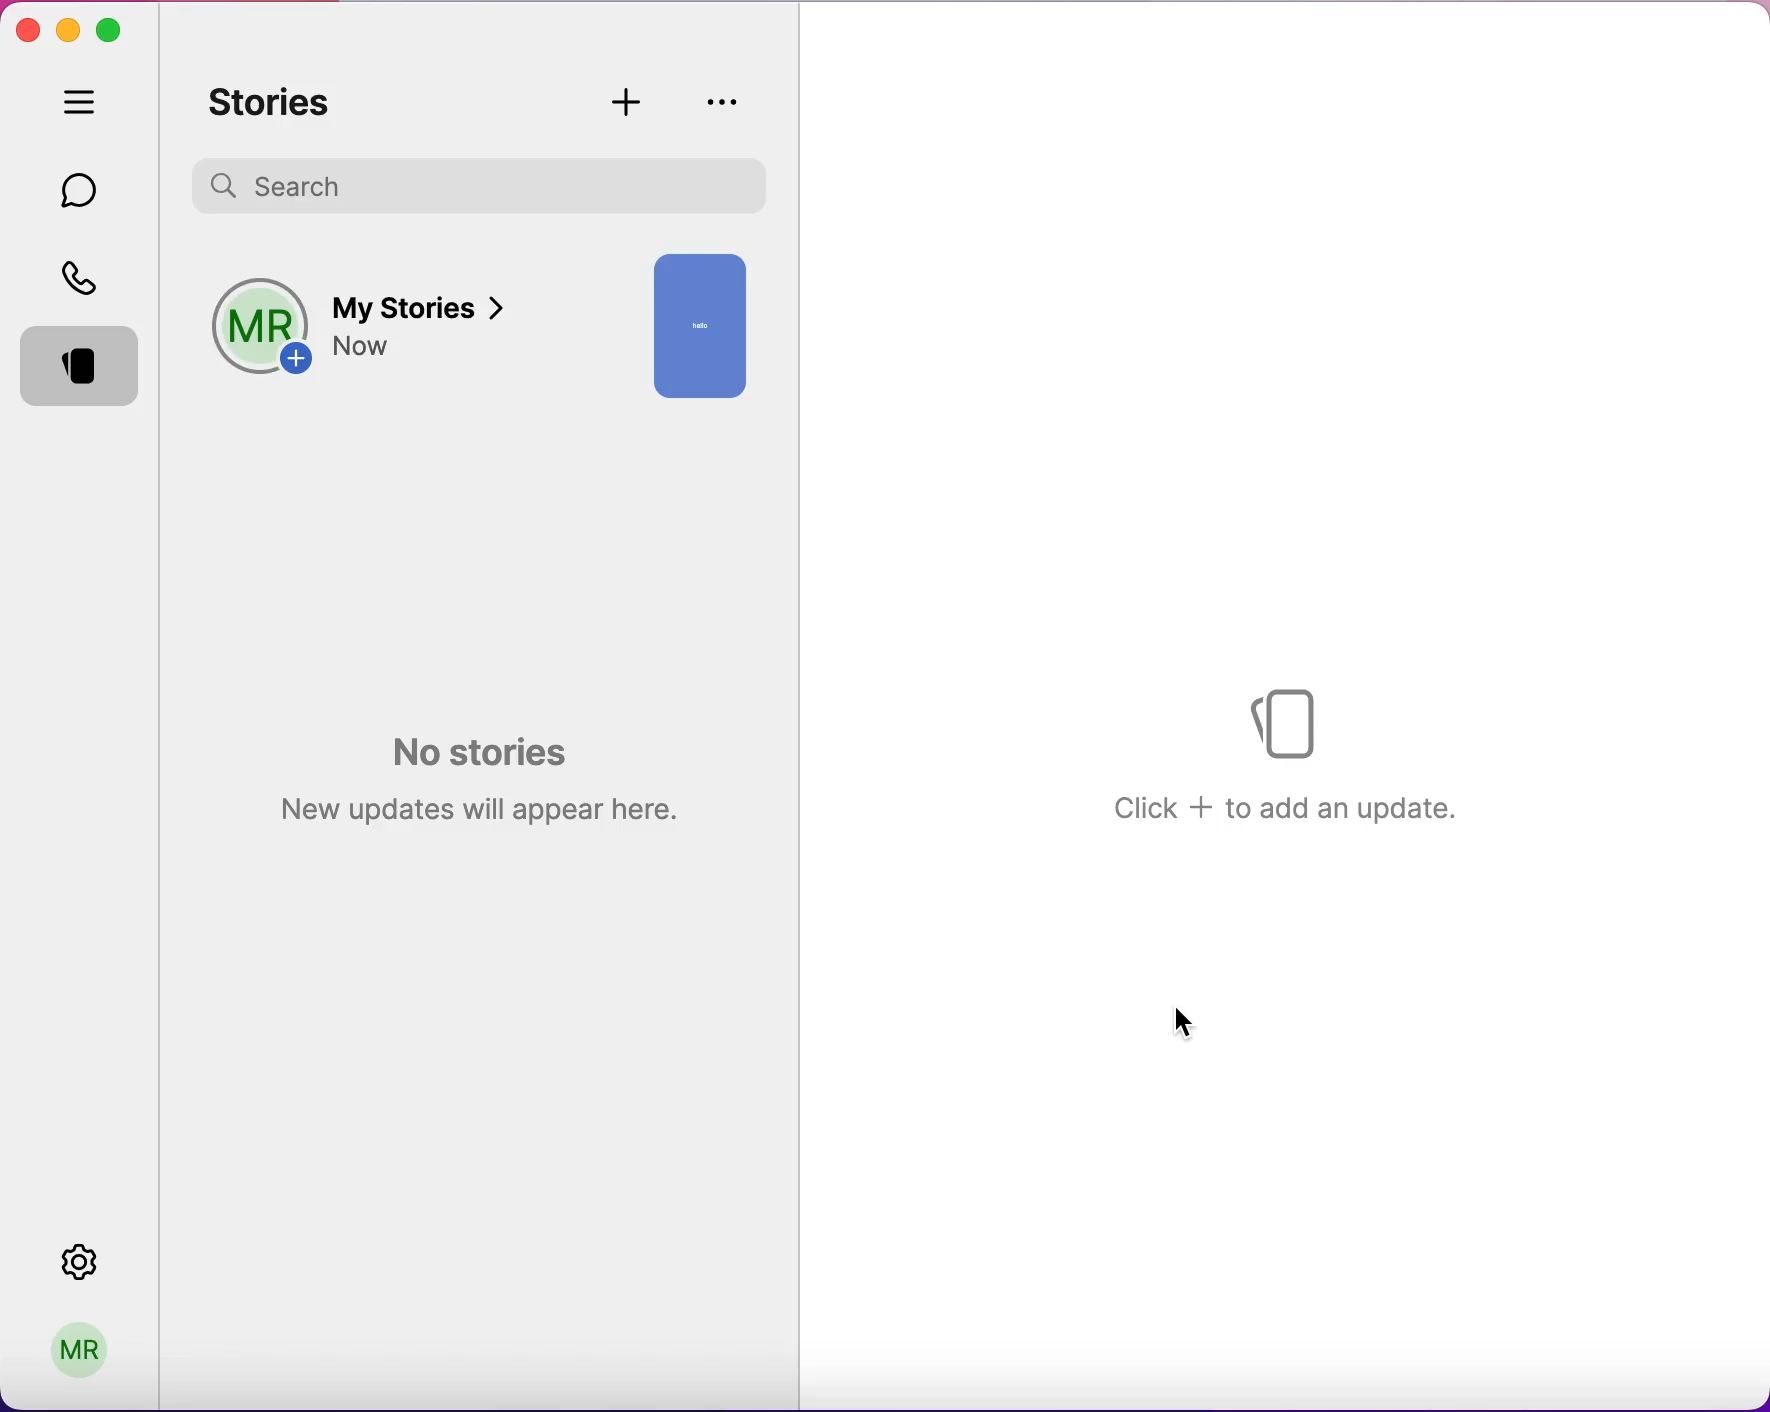  What do you see at coordinates (631, 102) in the screenshot?
I see `add` at bounding box center [631, 102].